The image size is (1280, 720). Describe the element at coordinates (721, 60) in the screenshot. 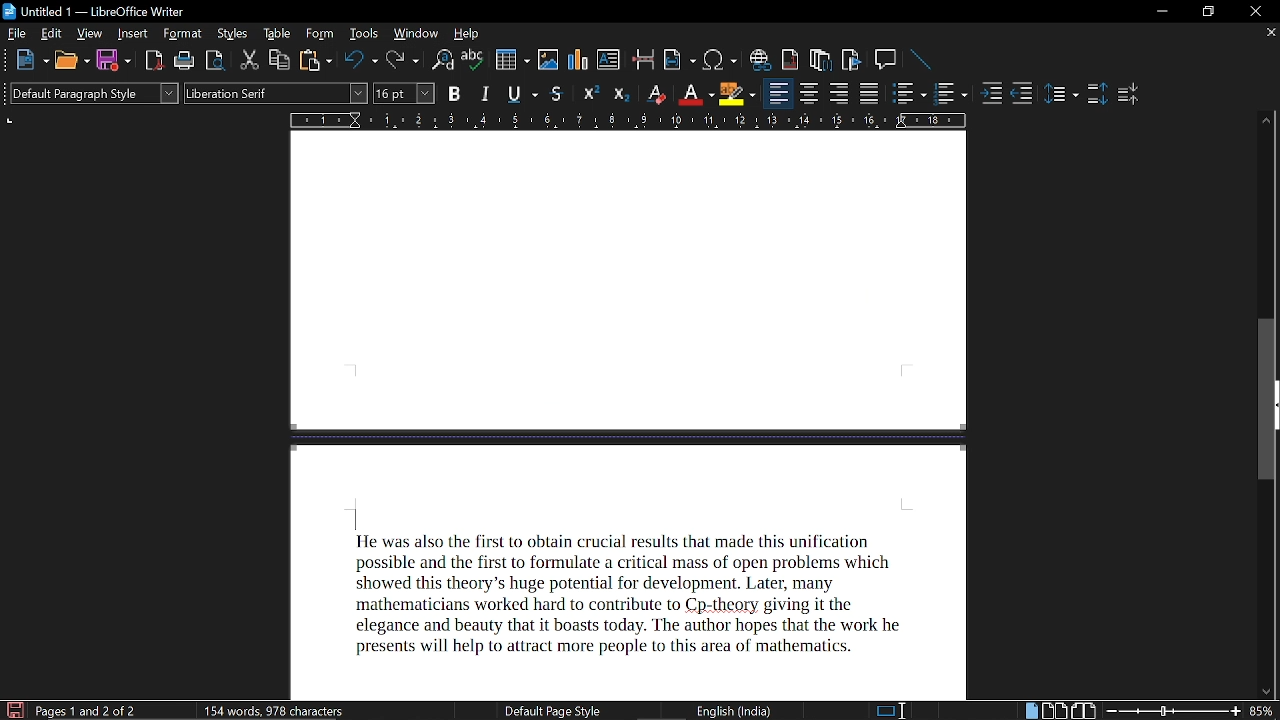

I see `Insert symbols` at that location.